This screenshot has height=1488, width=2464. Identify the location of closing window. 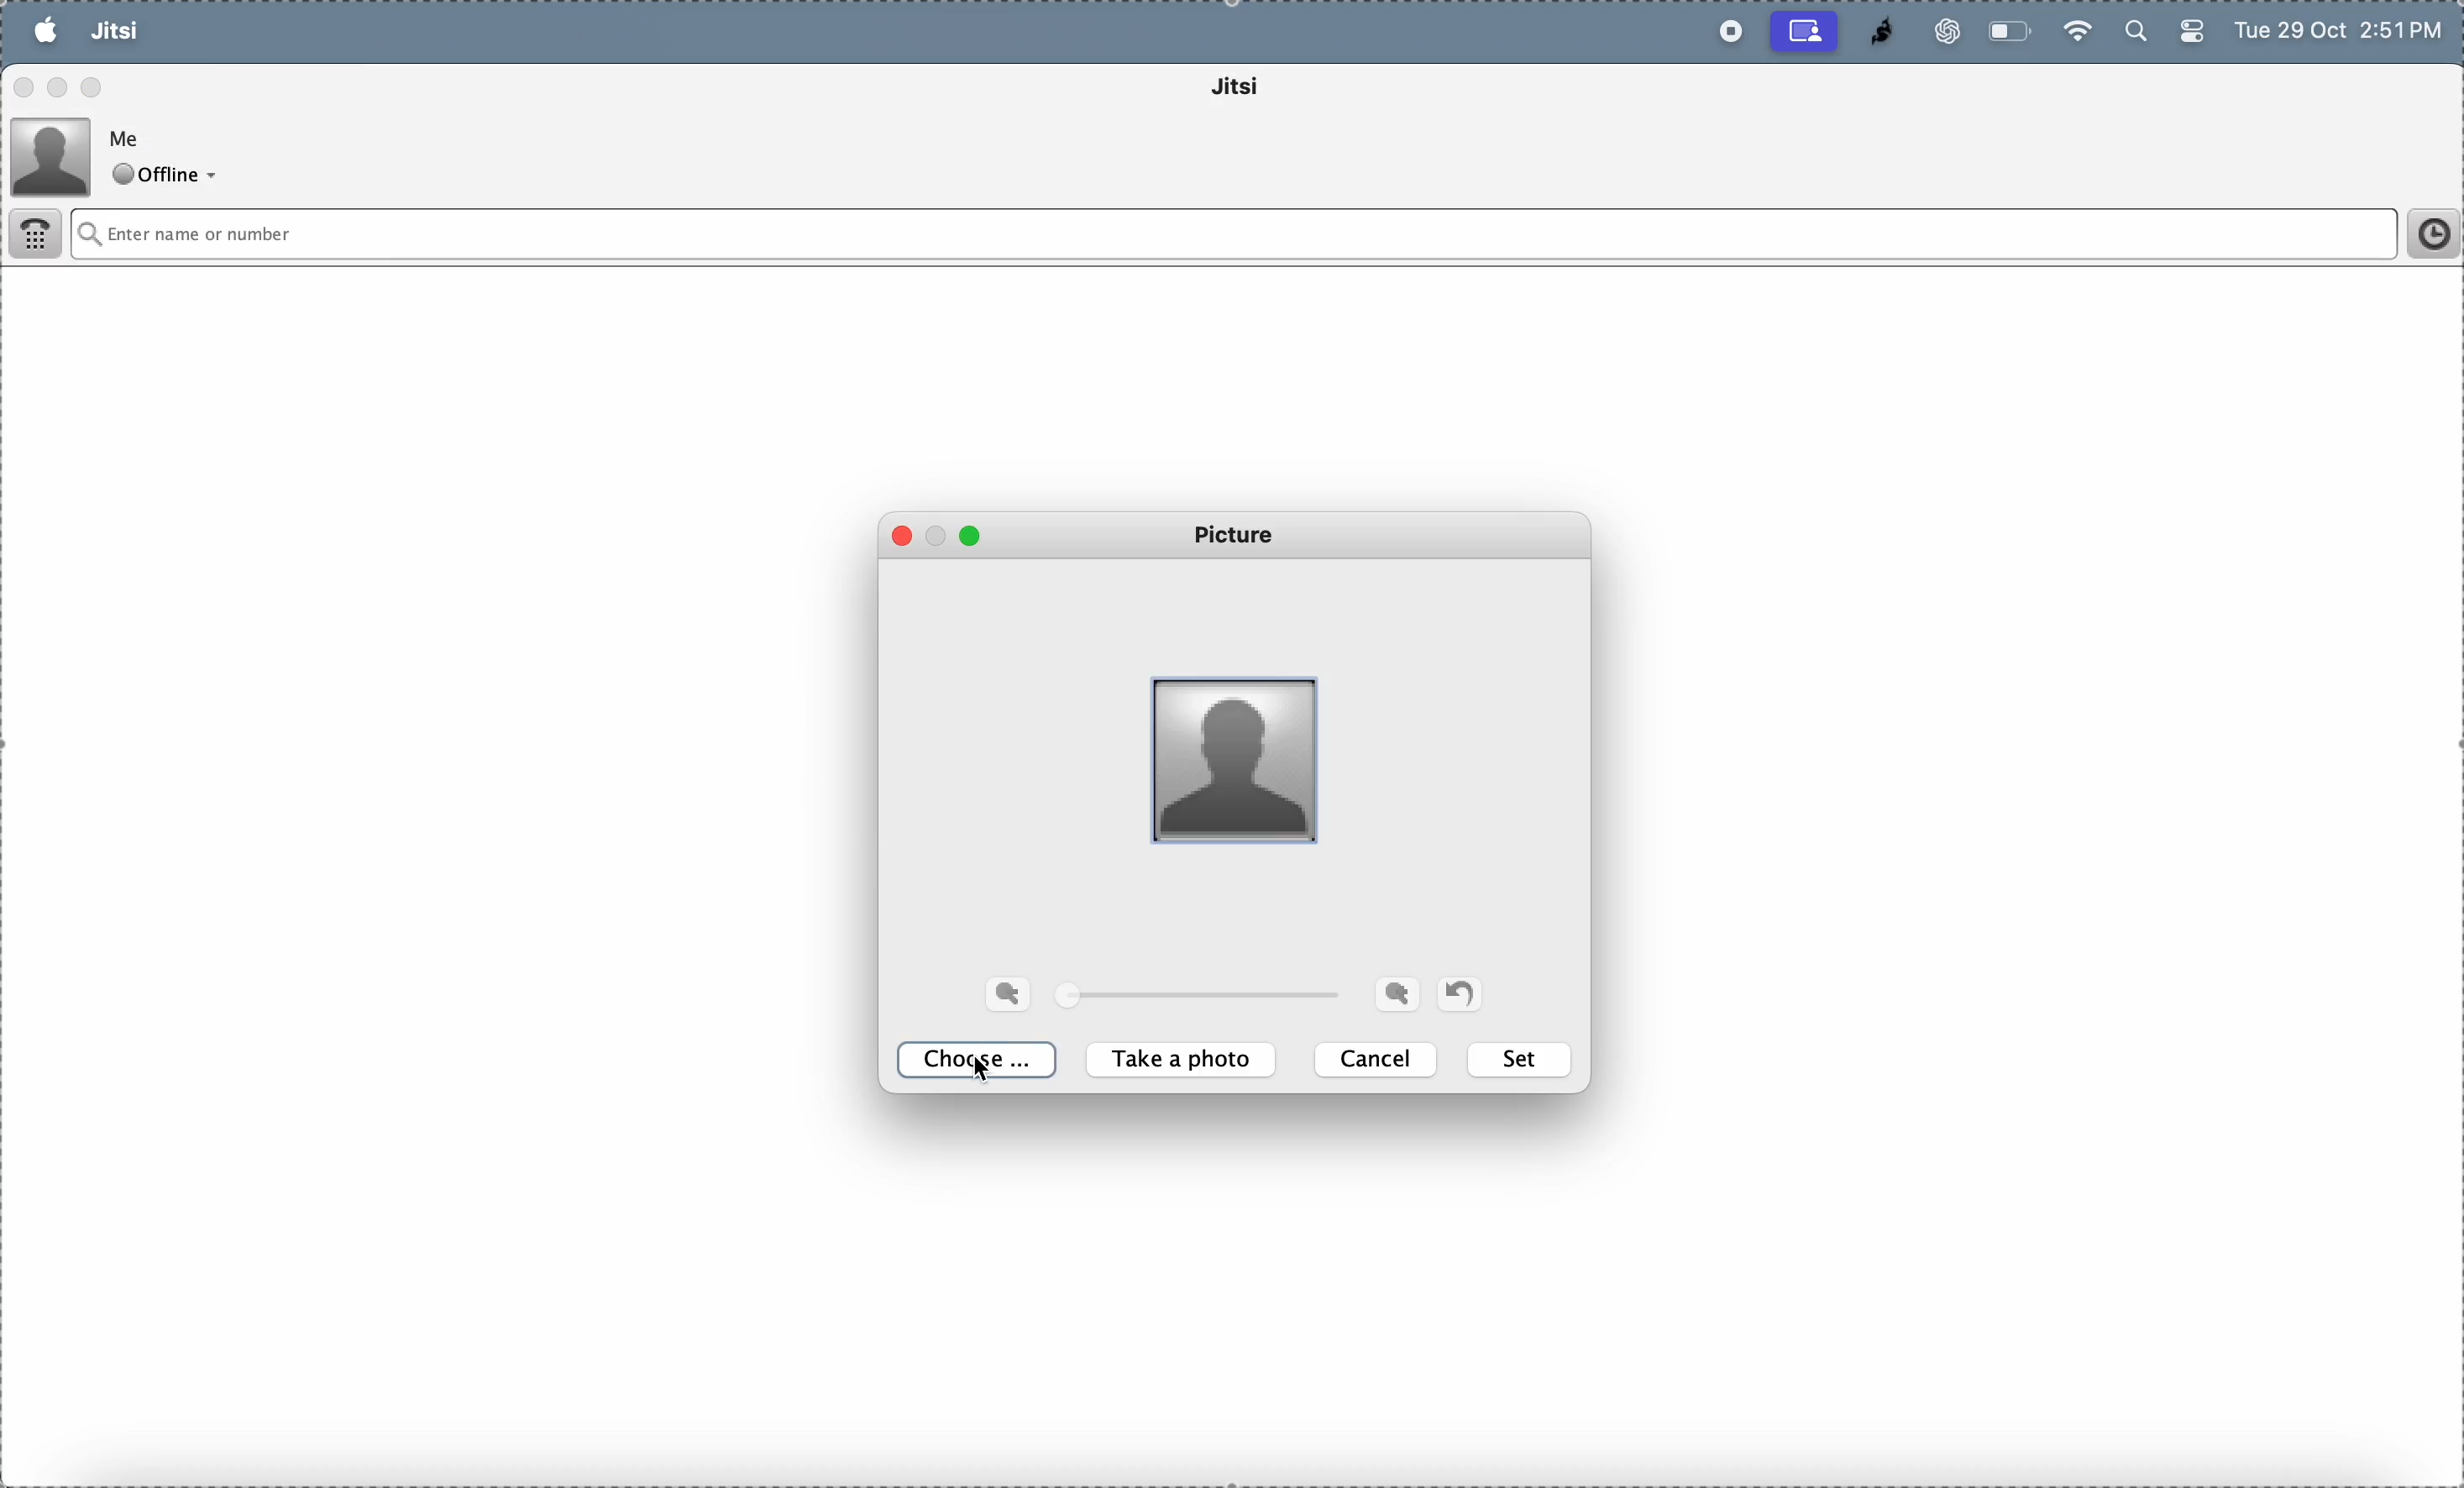
(908, 538).